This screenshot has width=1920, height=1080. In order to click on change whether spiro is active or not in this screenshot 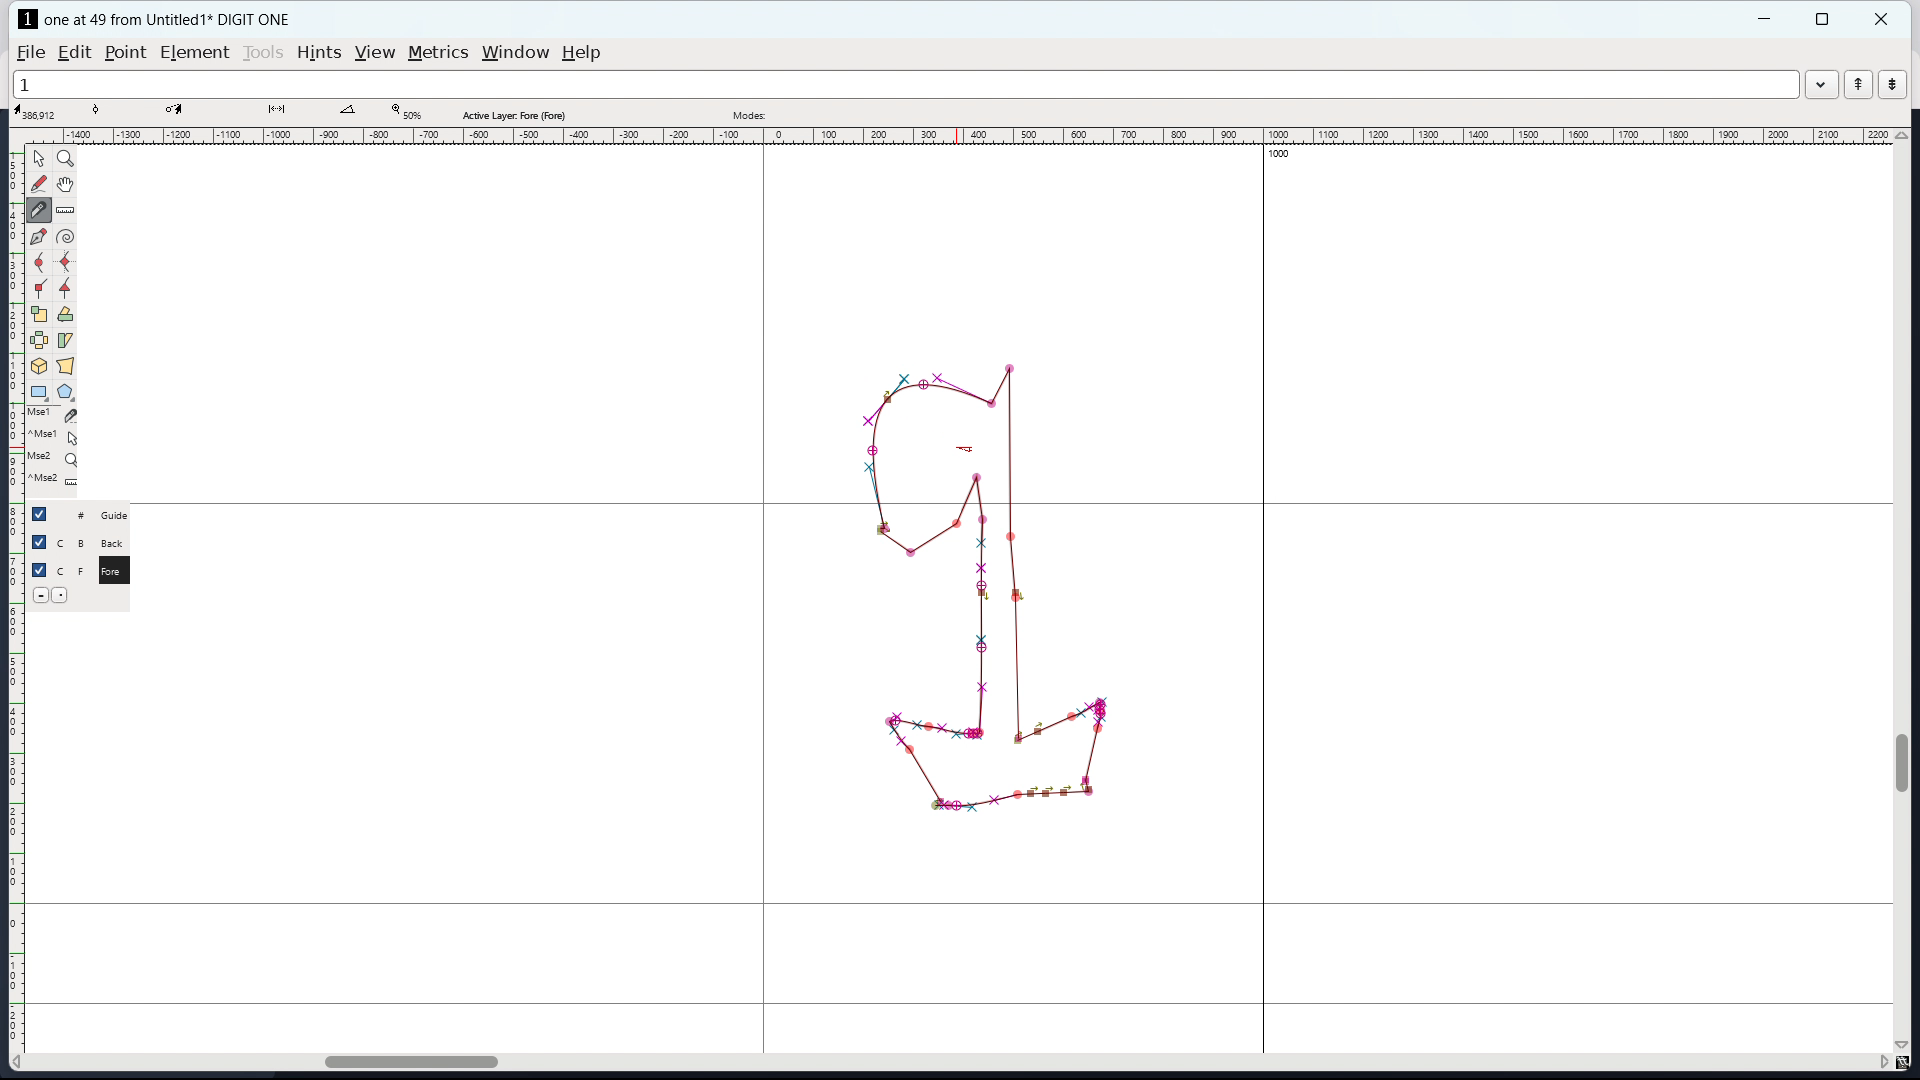, I will do `click(65, 237)`.